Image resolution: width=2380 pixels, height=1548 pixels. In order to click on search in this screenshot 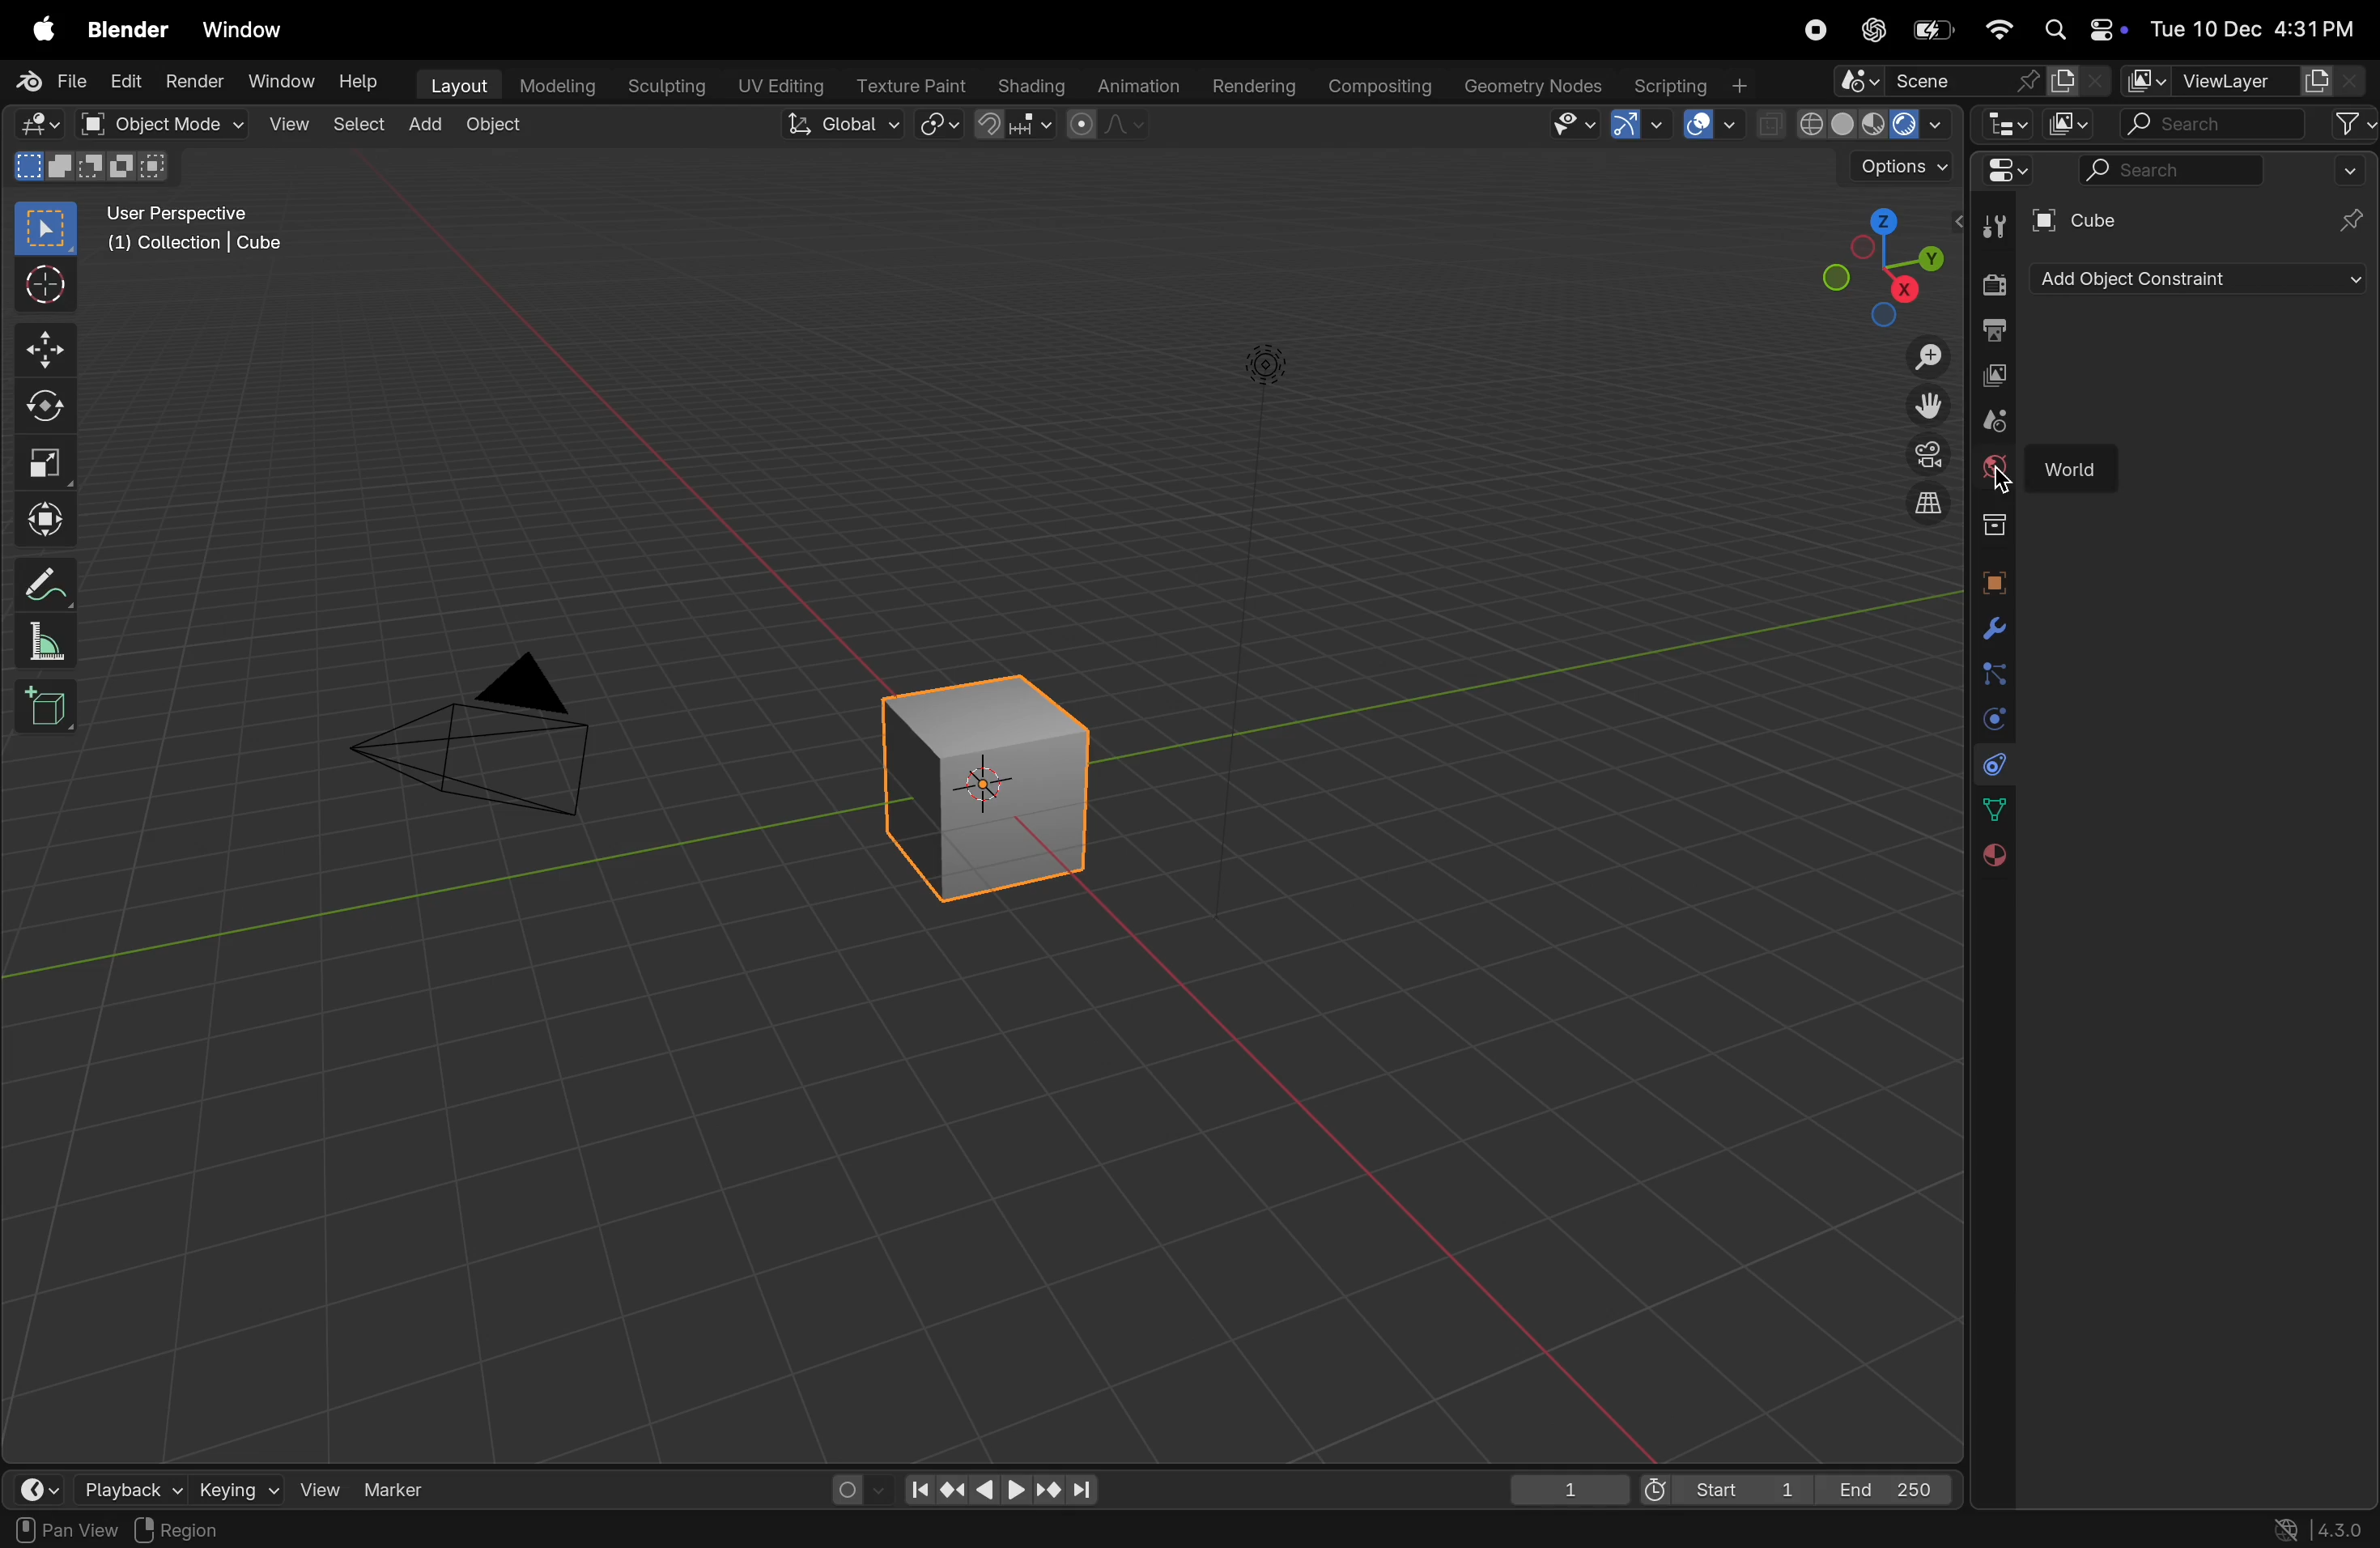, I will do `click(2248, 124)`.